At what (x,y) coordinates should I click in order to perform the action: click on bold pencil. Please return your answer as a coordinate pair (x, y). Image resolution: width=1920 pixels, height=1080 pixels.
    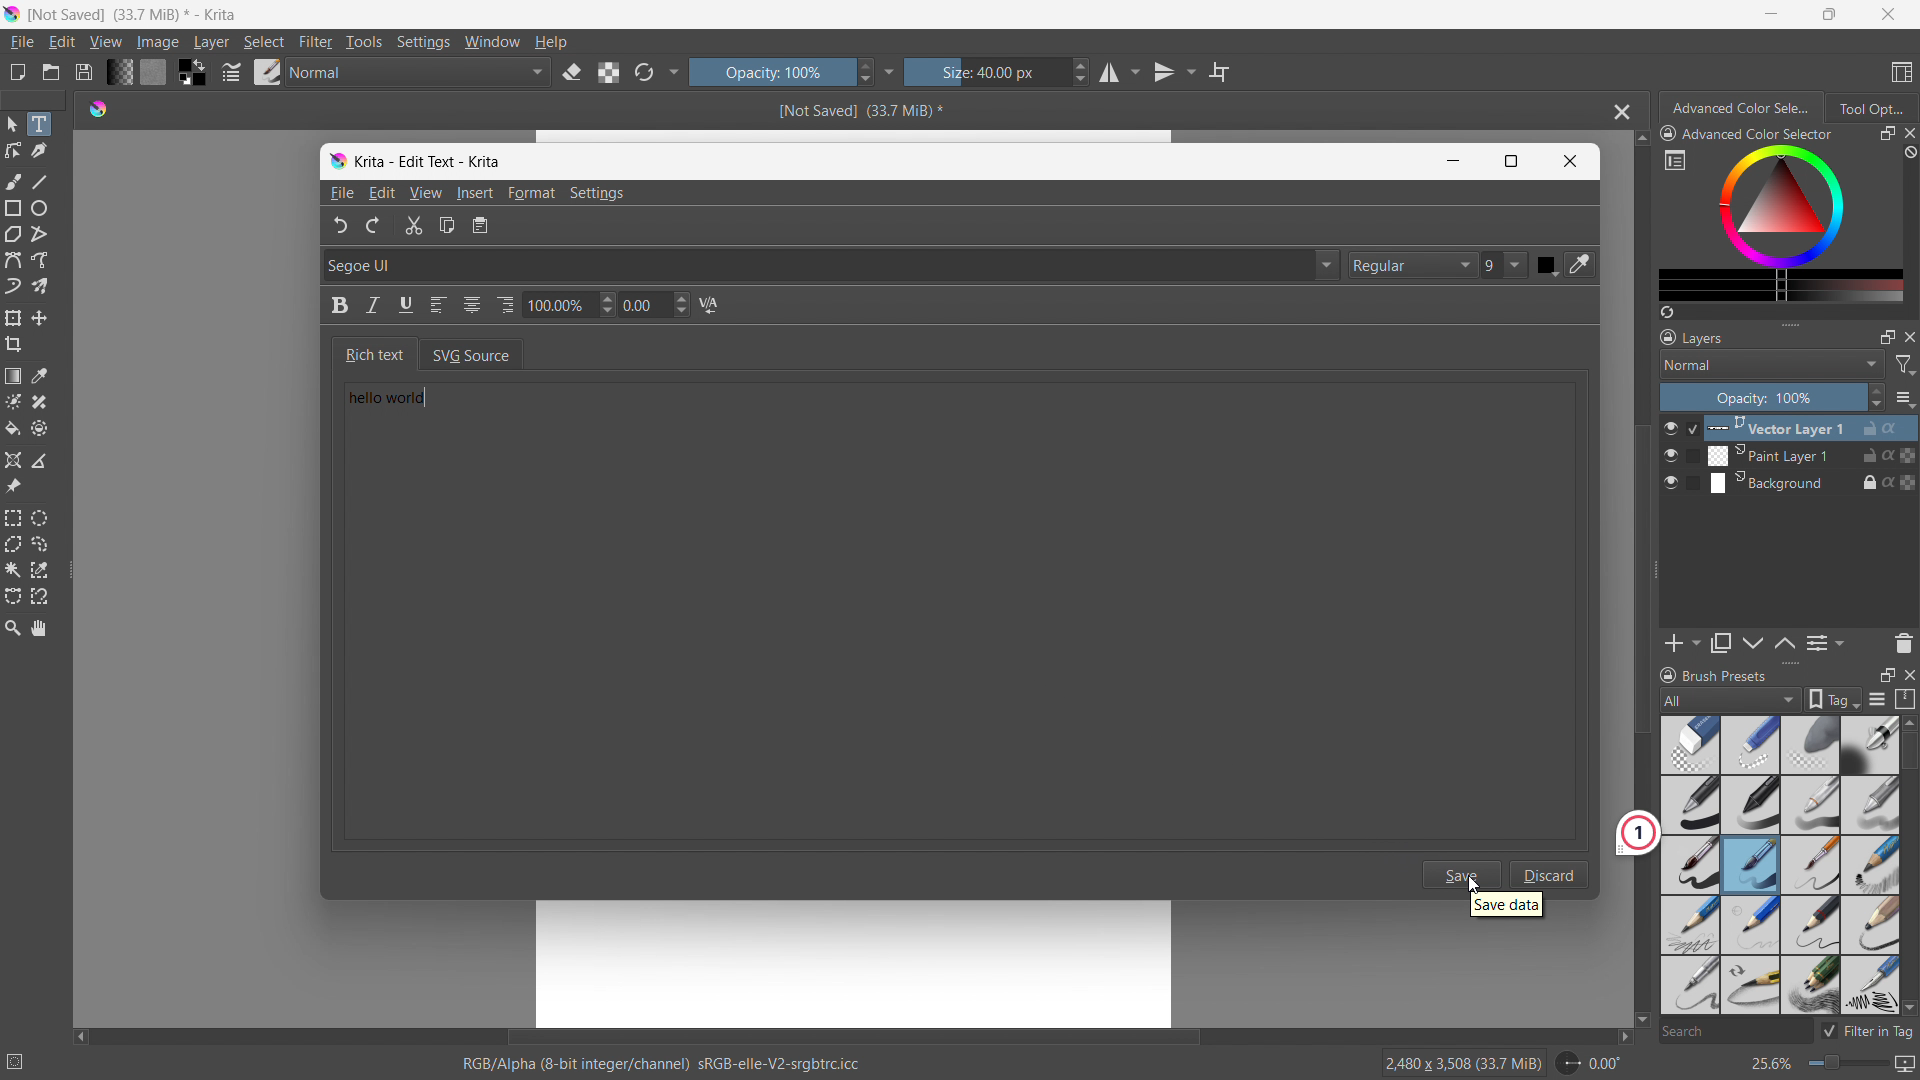
    Looking at the image, I should click on (1872, 926).